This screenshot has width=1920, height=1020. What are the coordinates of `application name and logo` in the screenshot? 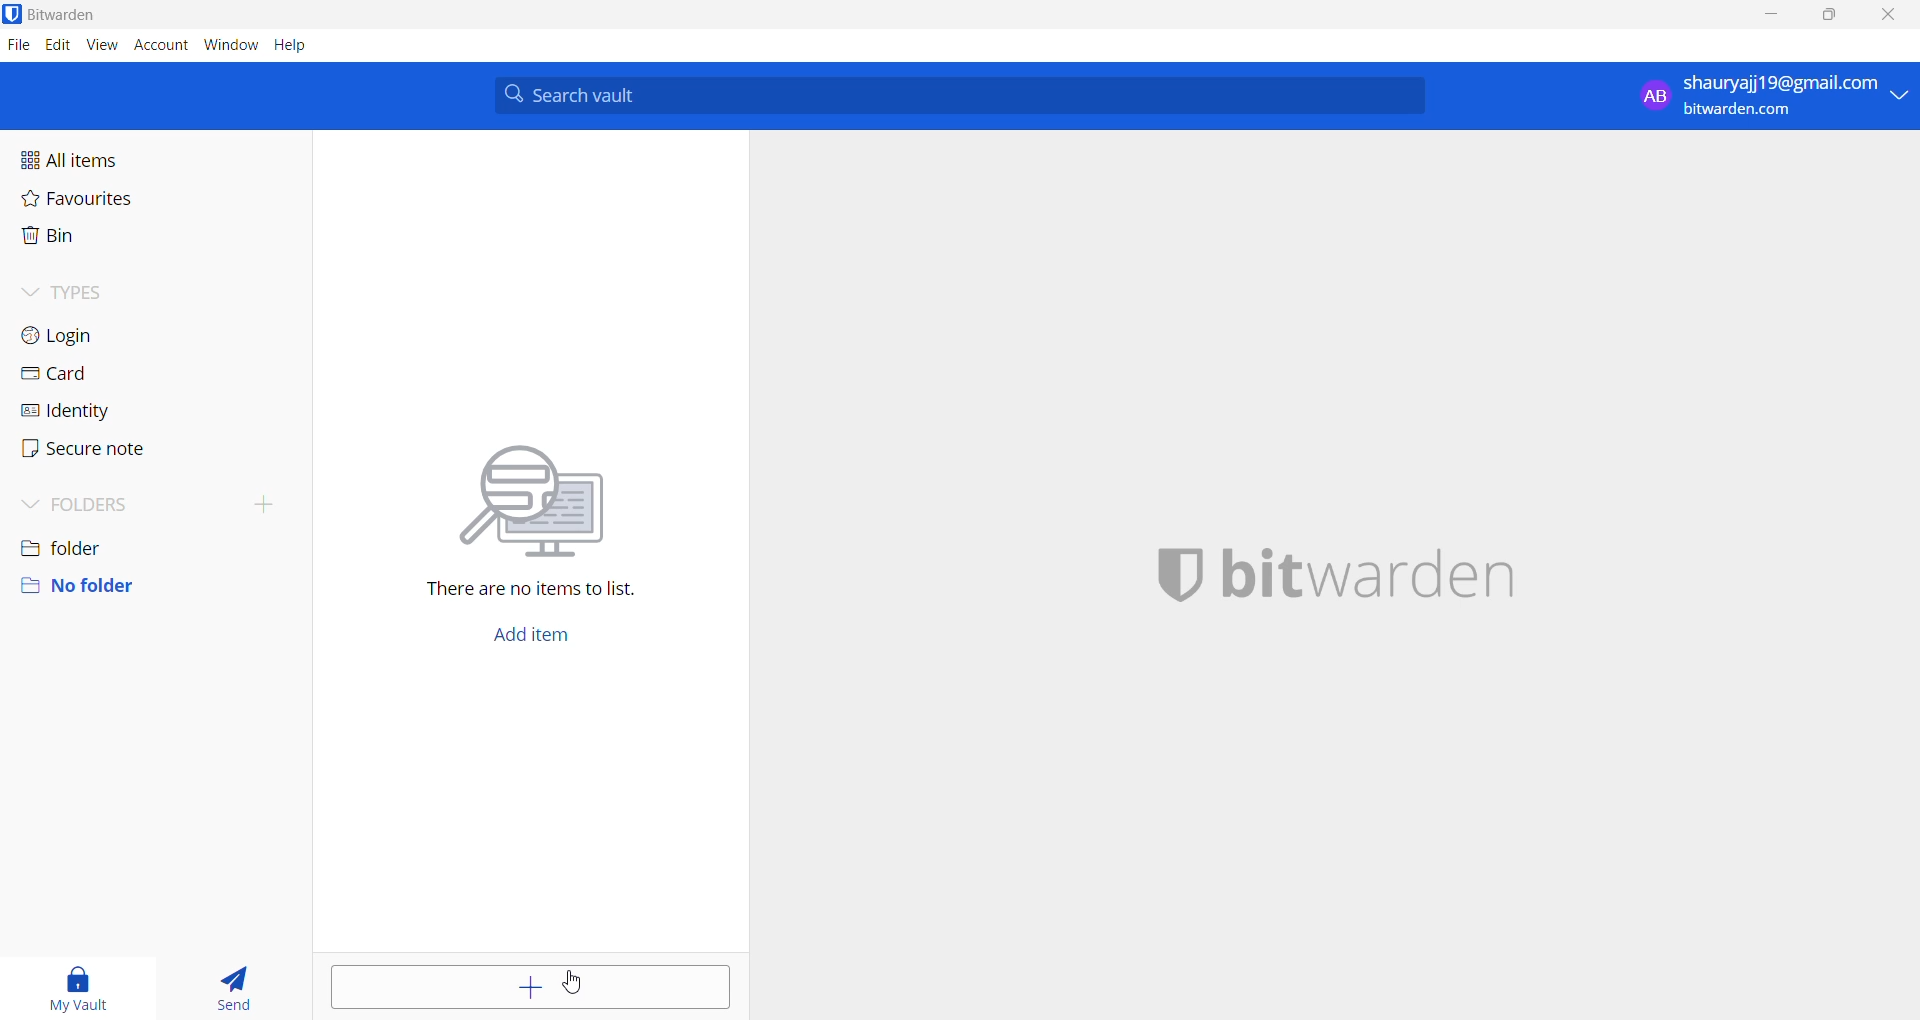 It's located at (74, 16).